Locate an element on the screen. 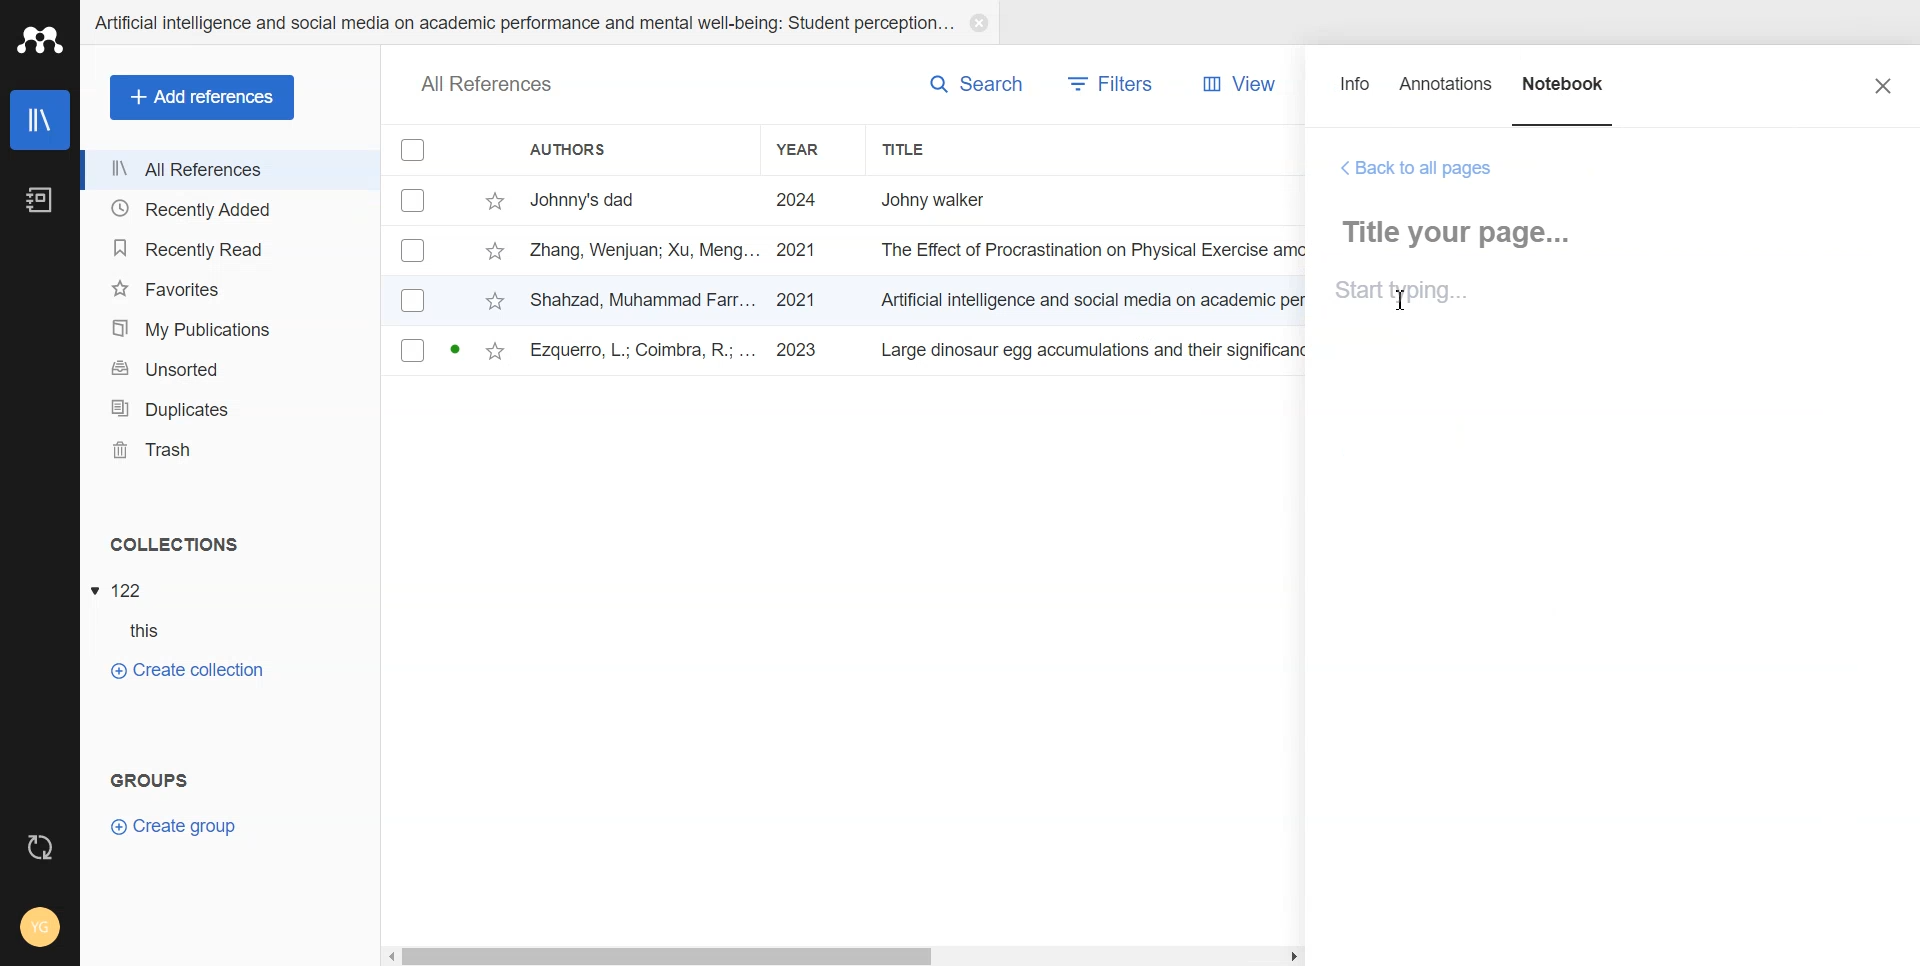 This screenshot has height=966, width=1920. Text cursor is located at coordinates (1401, 300).